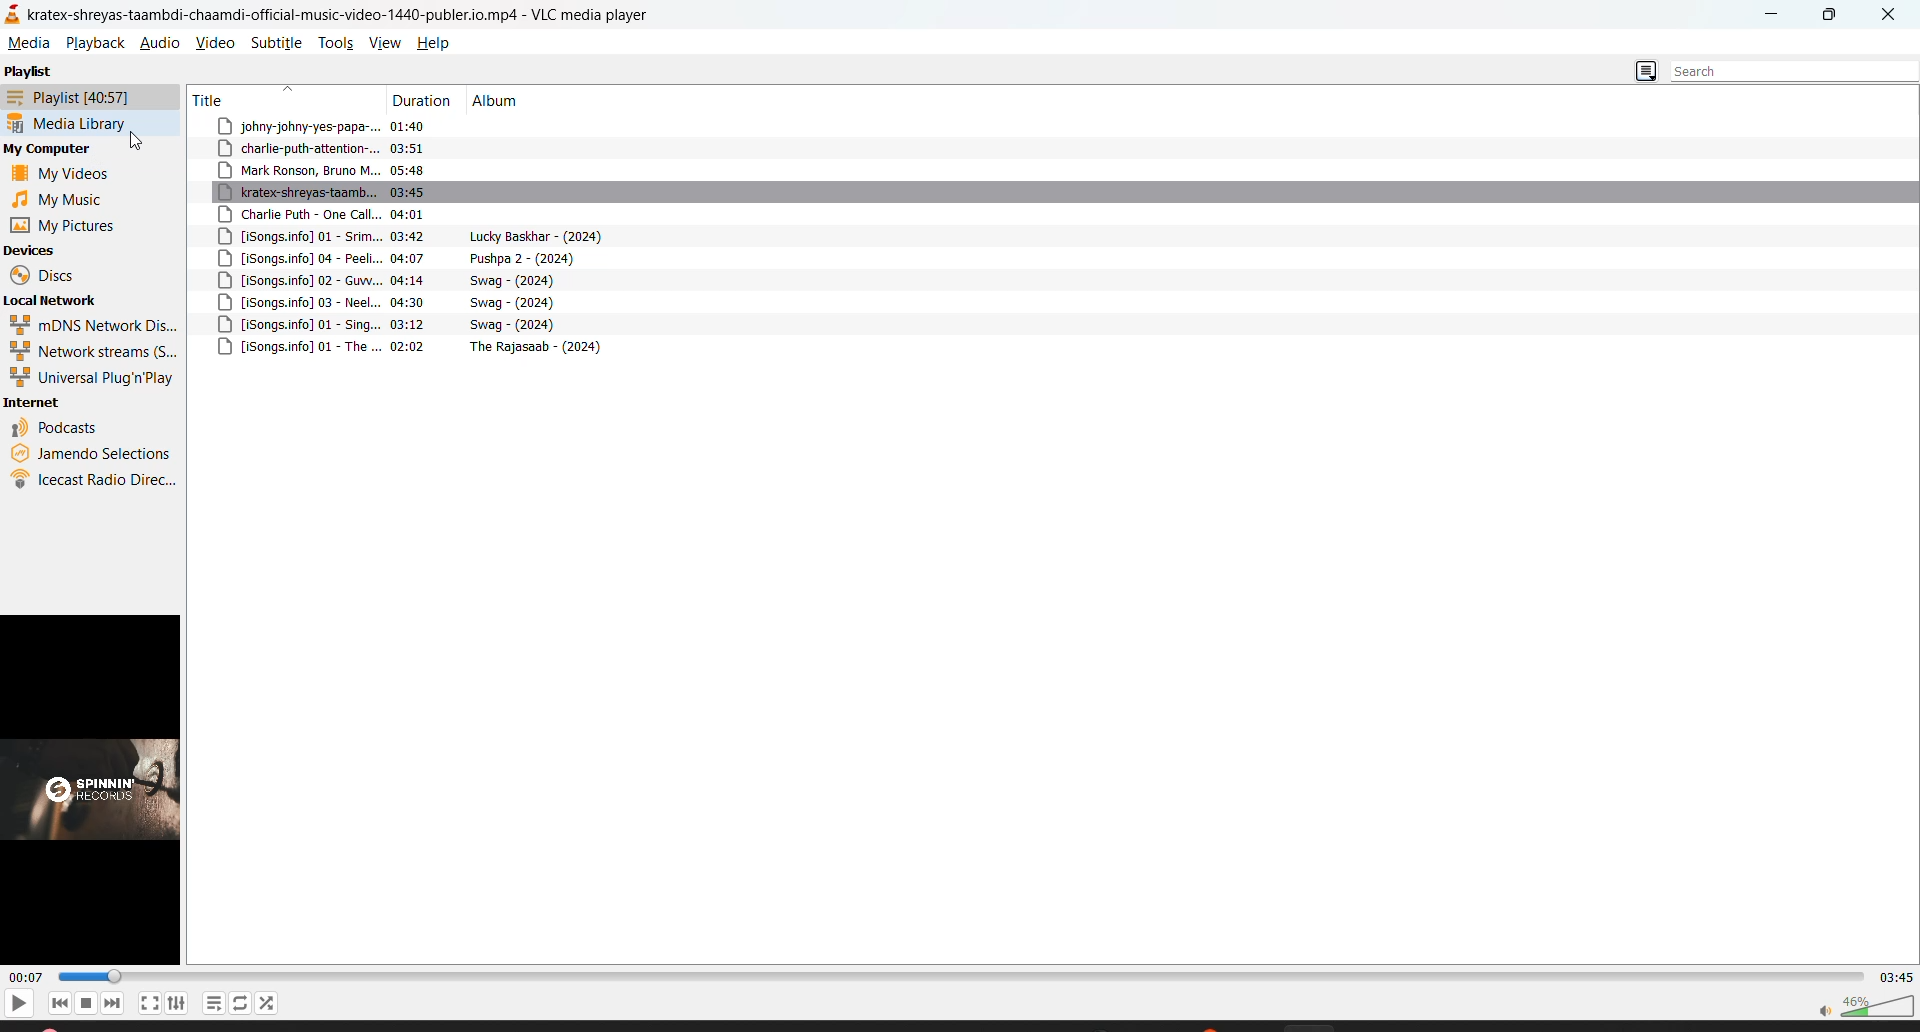 The width and height of the screenshot is (1920, 1032). What do you see at coordinates (175, 1003) in the screenshot?
I see `settings` at bounding box center [175, 1003].